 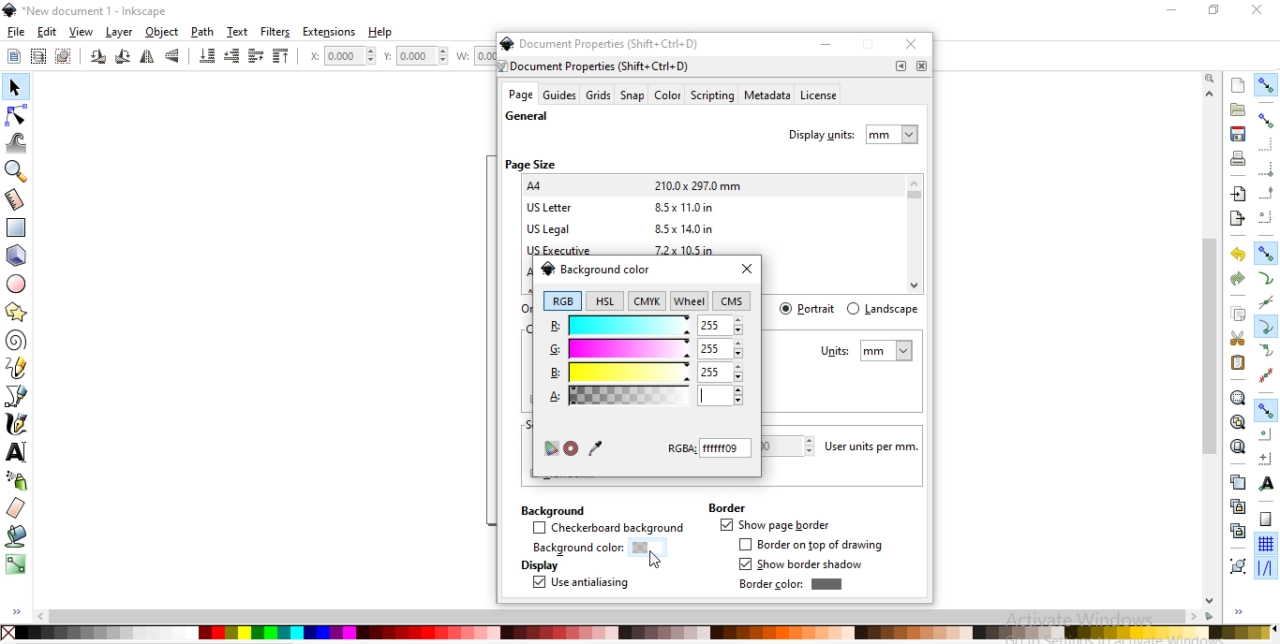 What do you see at coordinates (667, 97) in the screenshot?
I see `color` at bounding box center [667, 97].